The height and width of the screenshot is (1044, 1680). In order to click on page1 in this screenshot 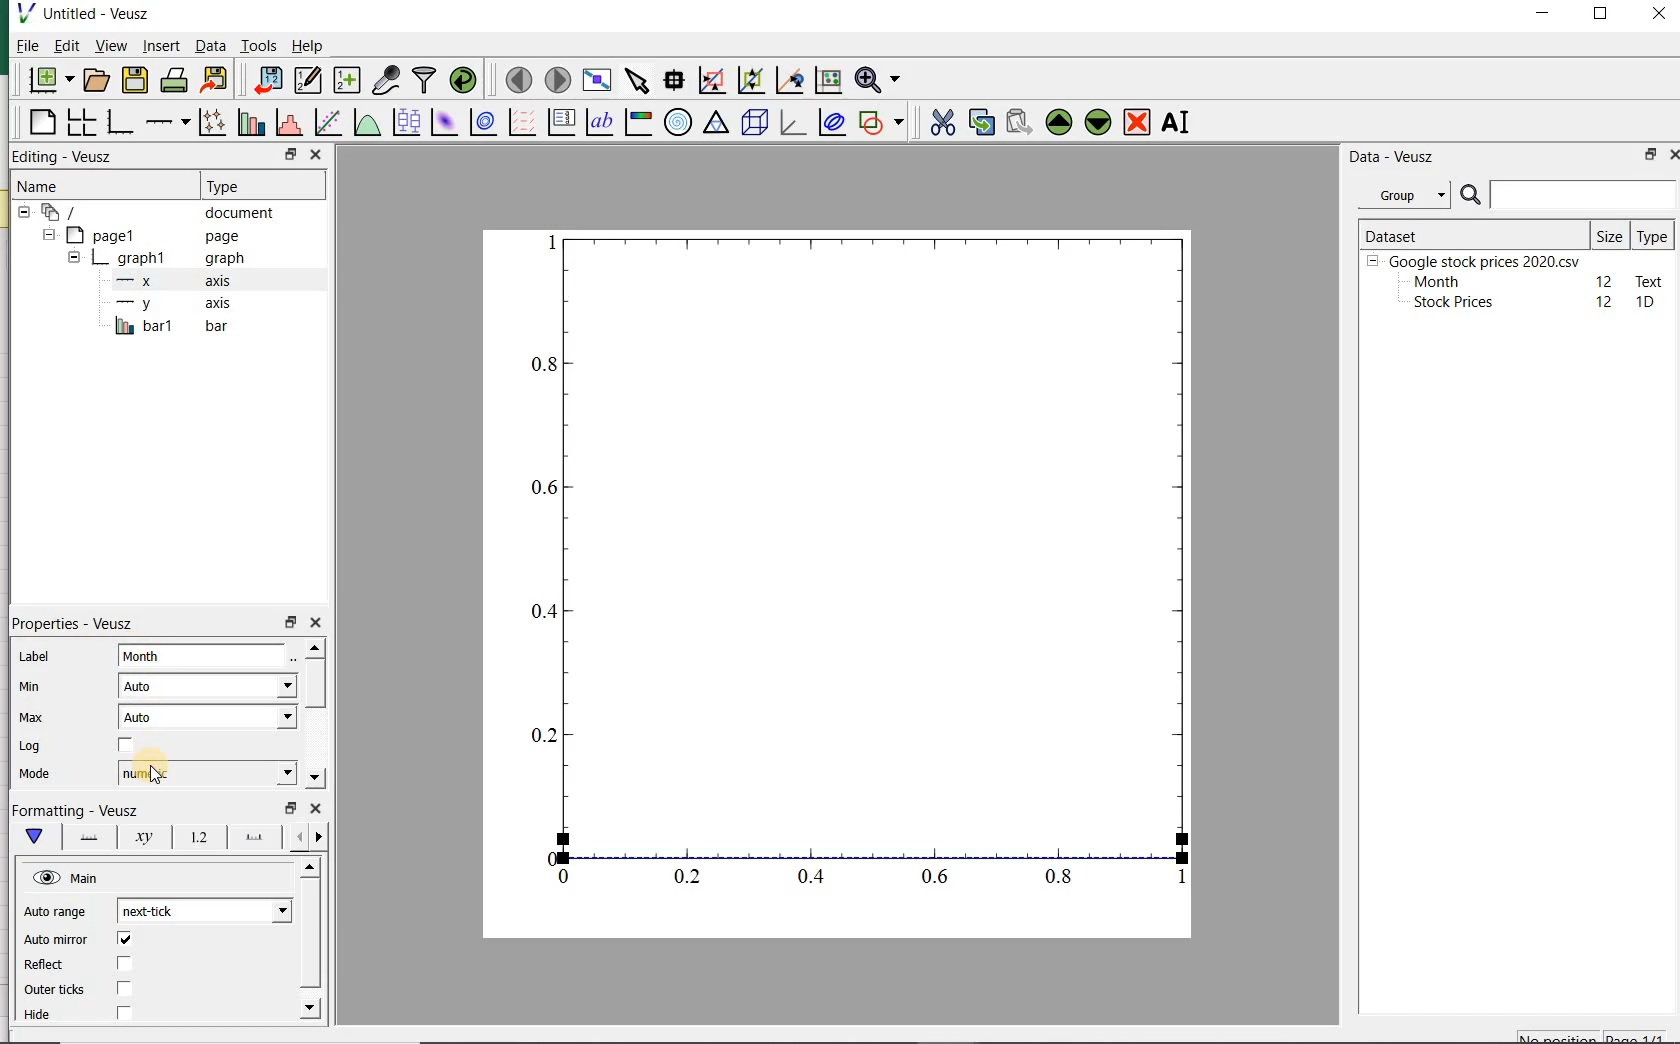, I will do `click(145, 236)`.